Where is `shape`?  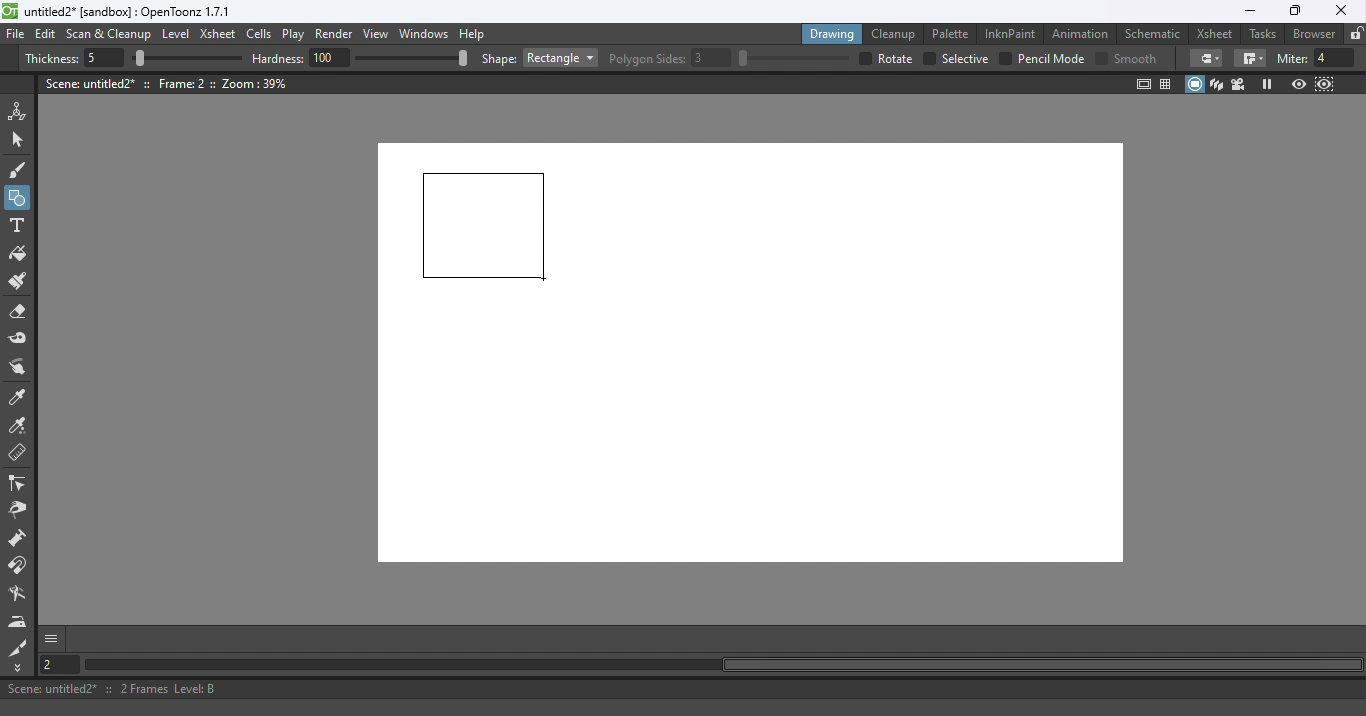
shape is located at coordinates (499, 60).